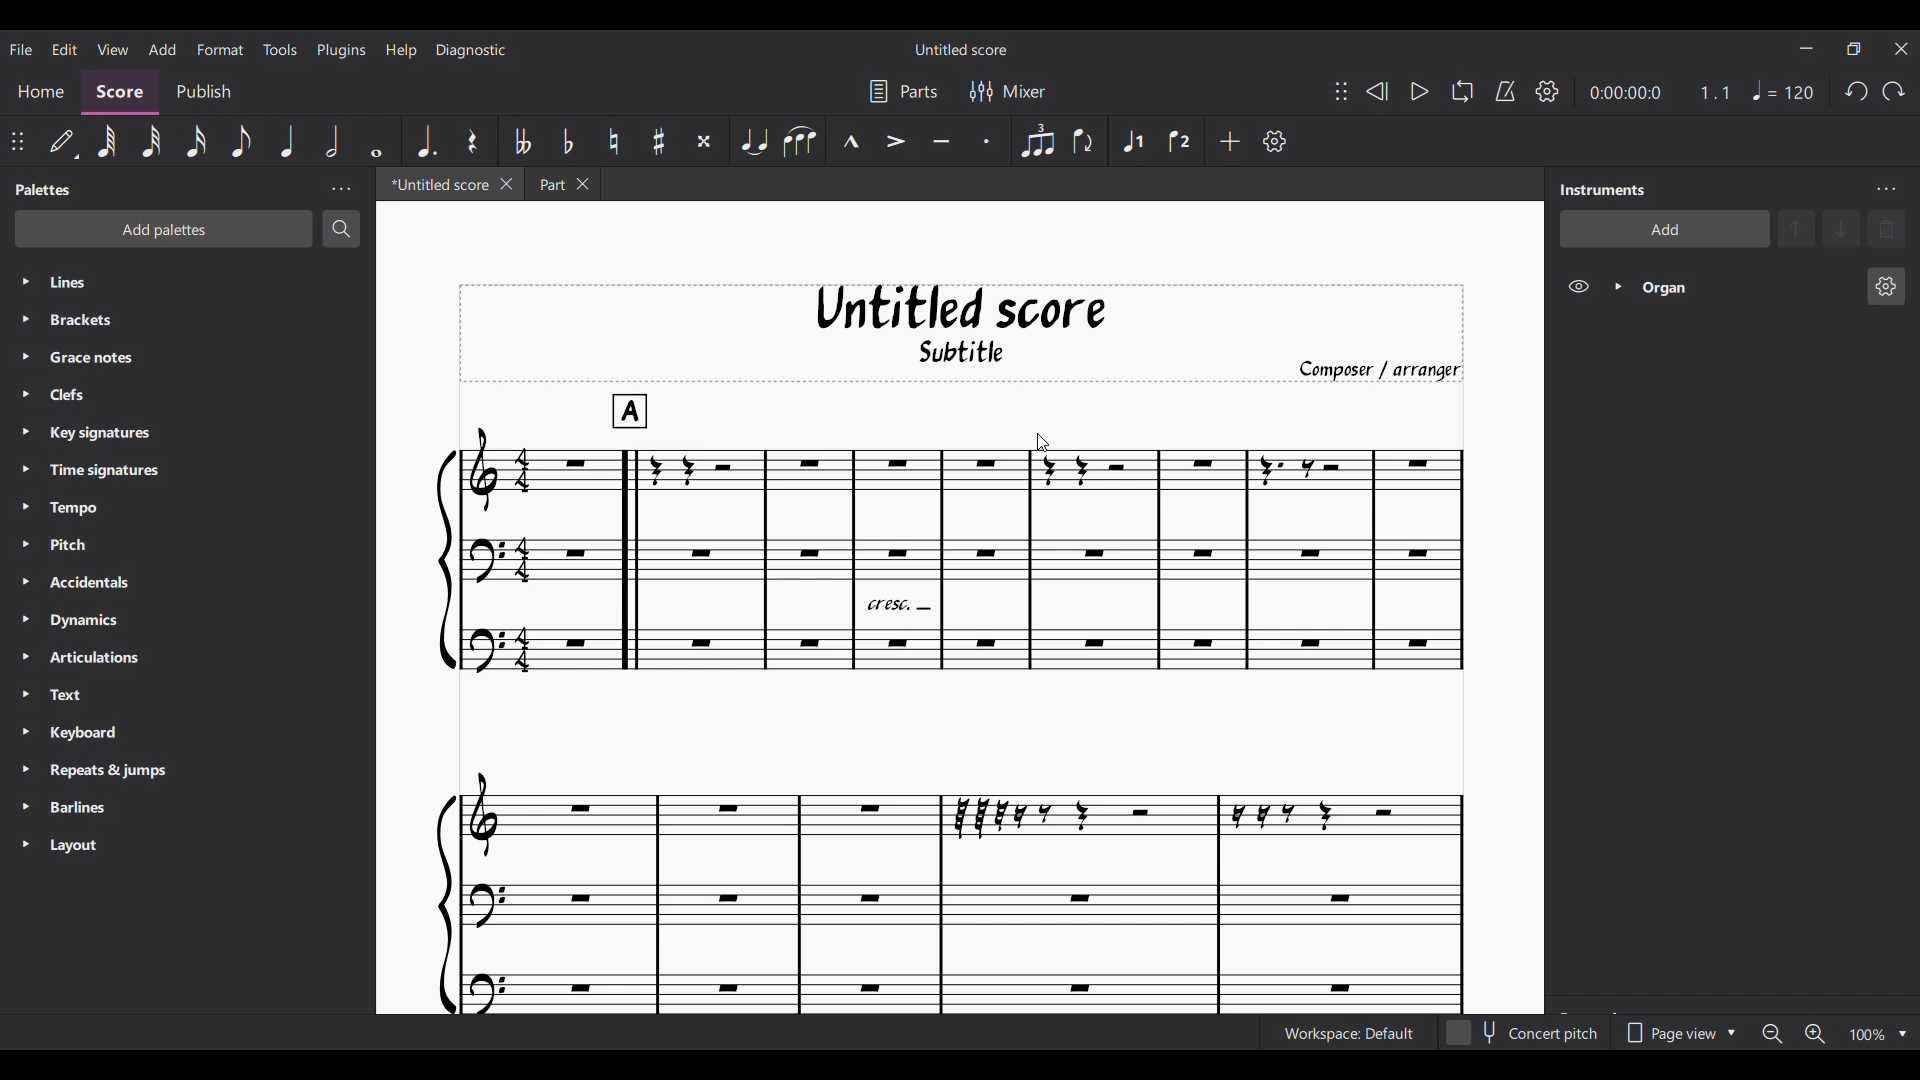  I want to click on Toggle double sharp, so click(705, 140).